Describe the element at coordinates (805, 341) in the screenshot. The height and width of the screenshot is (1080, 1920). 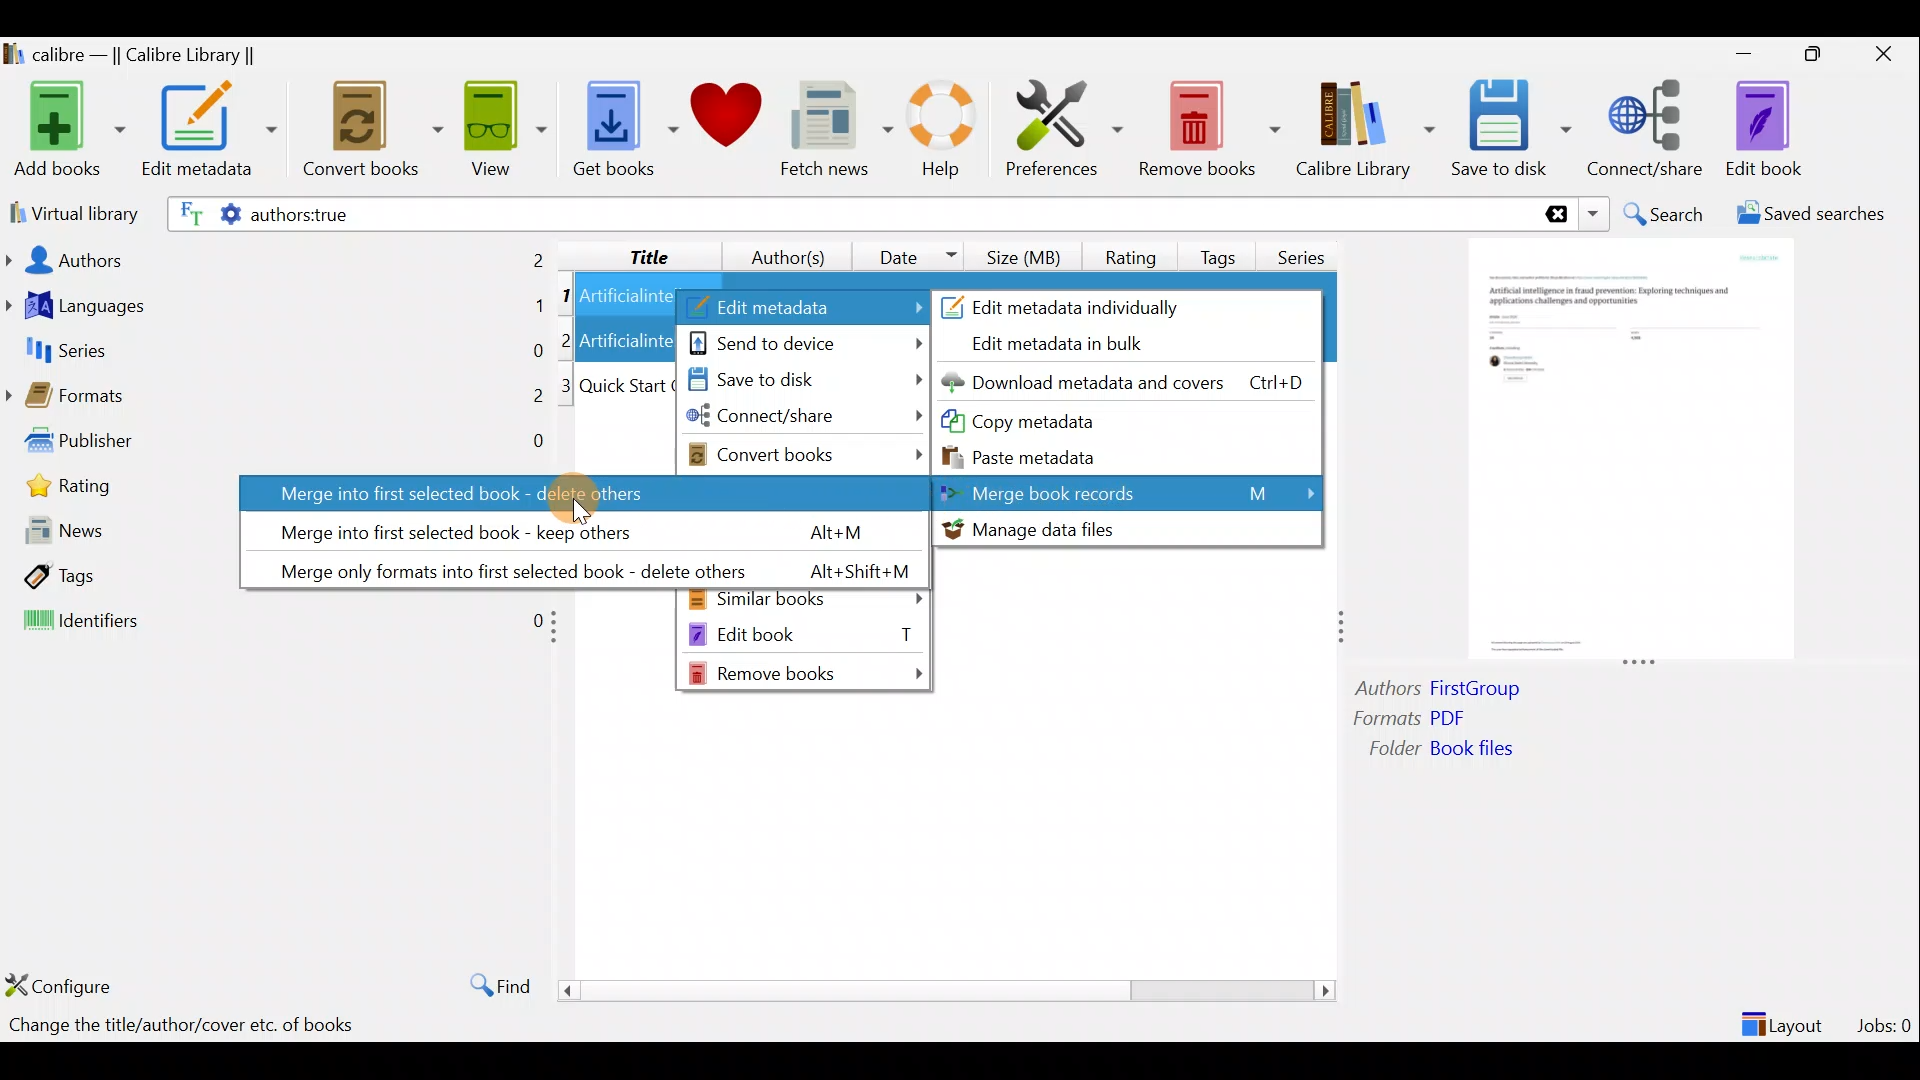
I see `Send to device` at that location.